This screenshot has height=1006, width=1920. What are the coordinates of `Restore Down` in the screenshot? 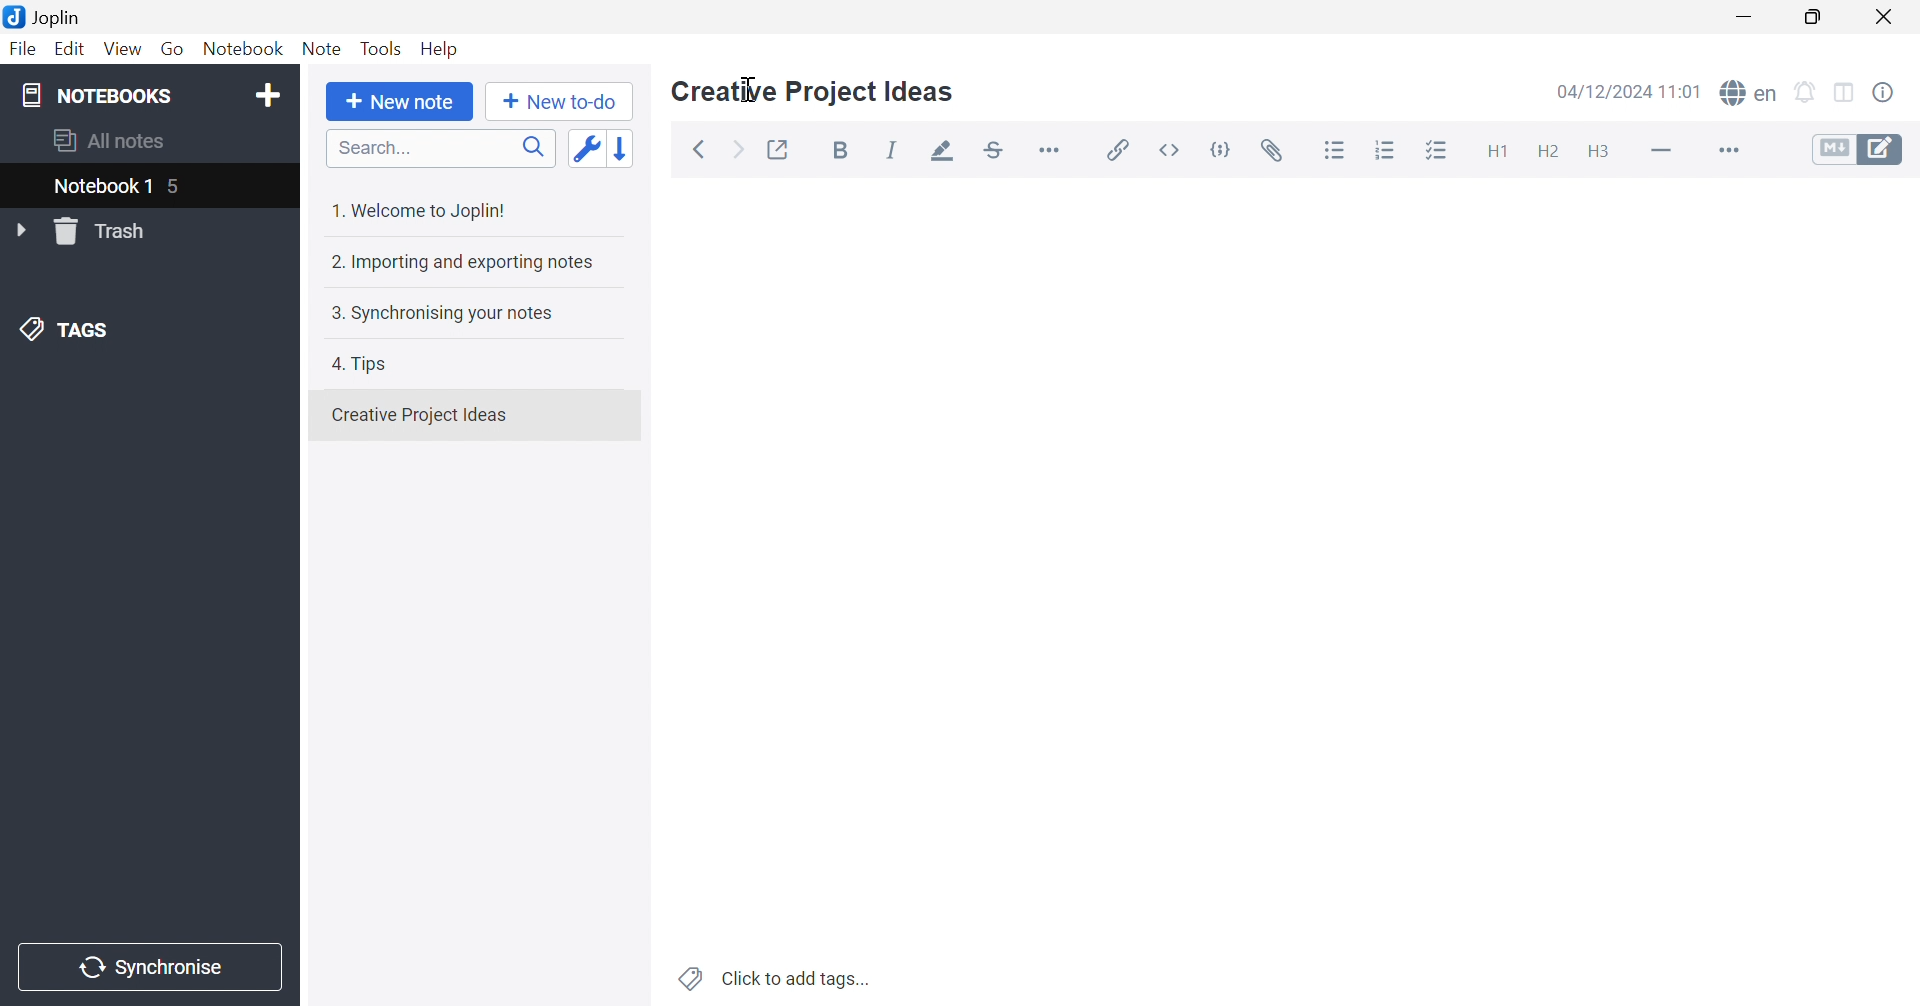 It's located at (1822, 19).